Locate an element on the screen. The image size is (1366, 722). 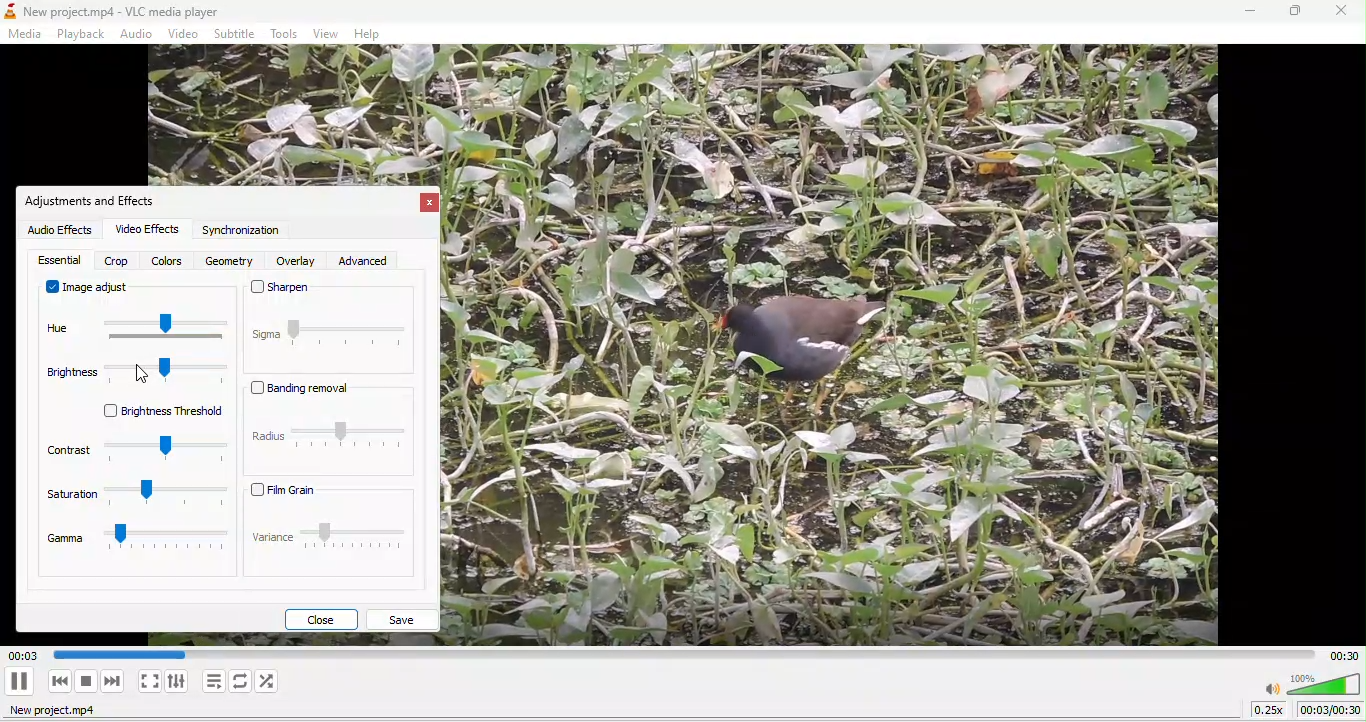
random is located at coordinates (274, 683).